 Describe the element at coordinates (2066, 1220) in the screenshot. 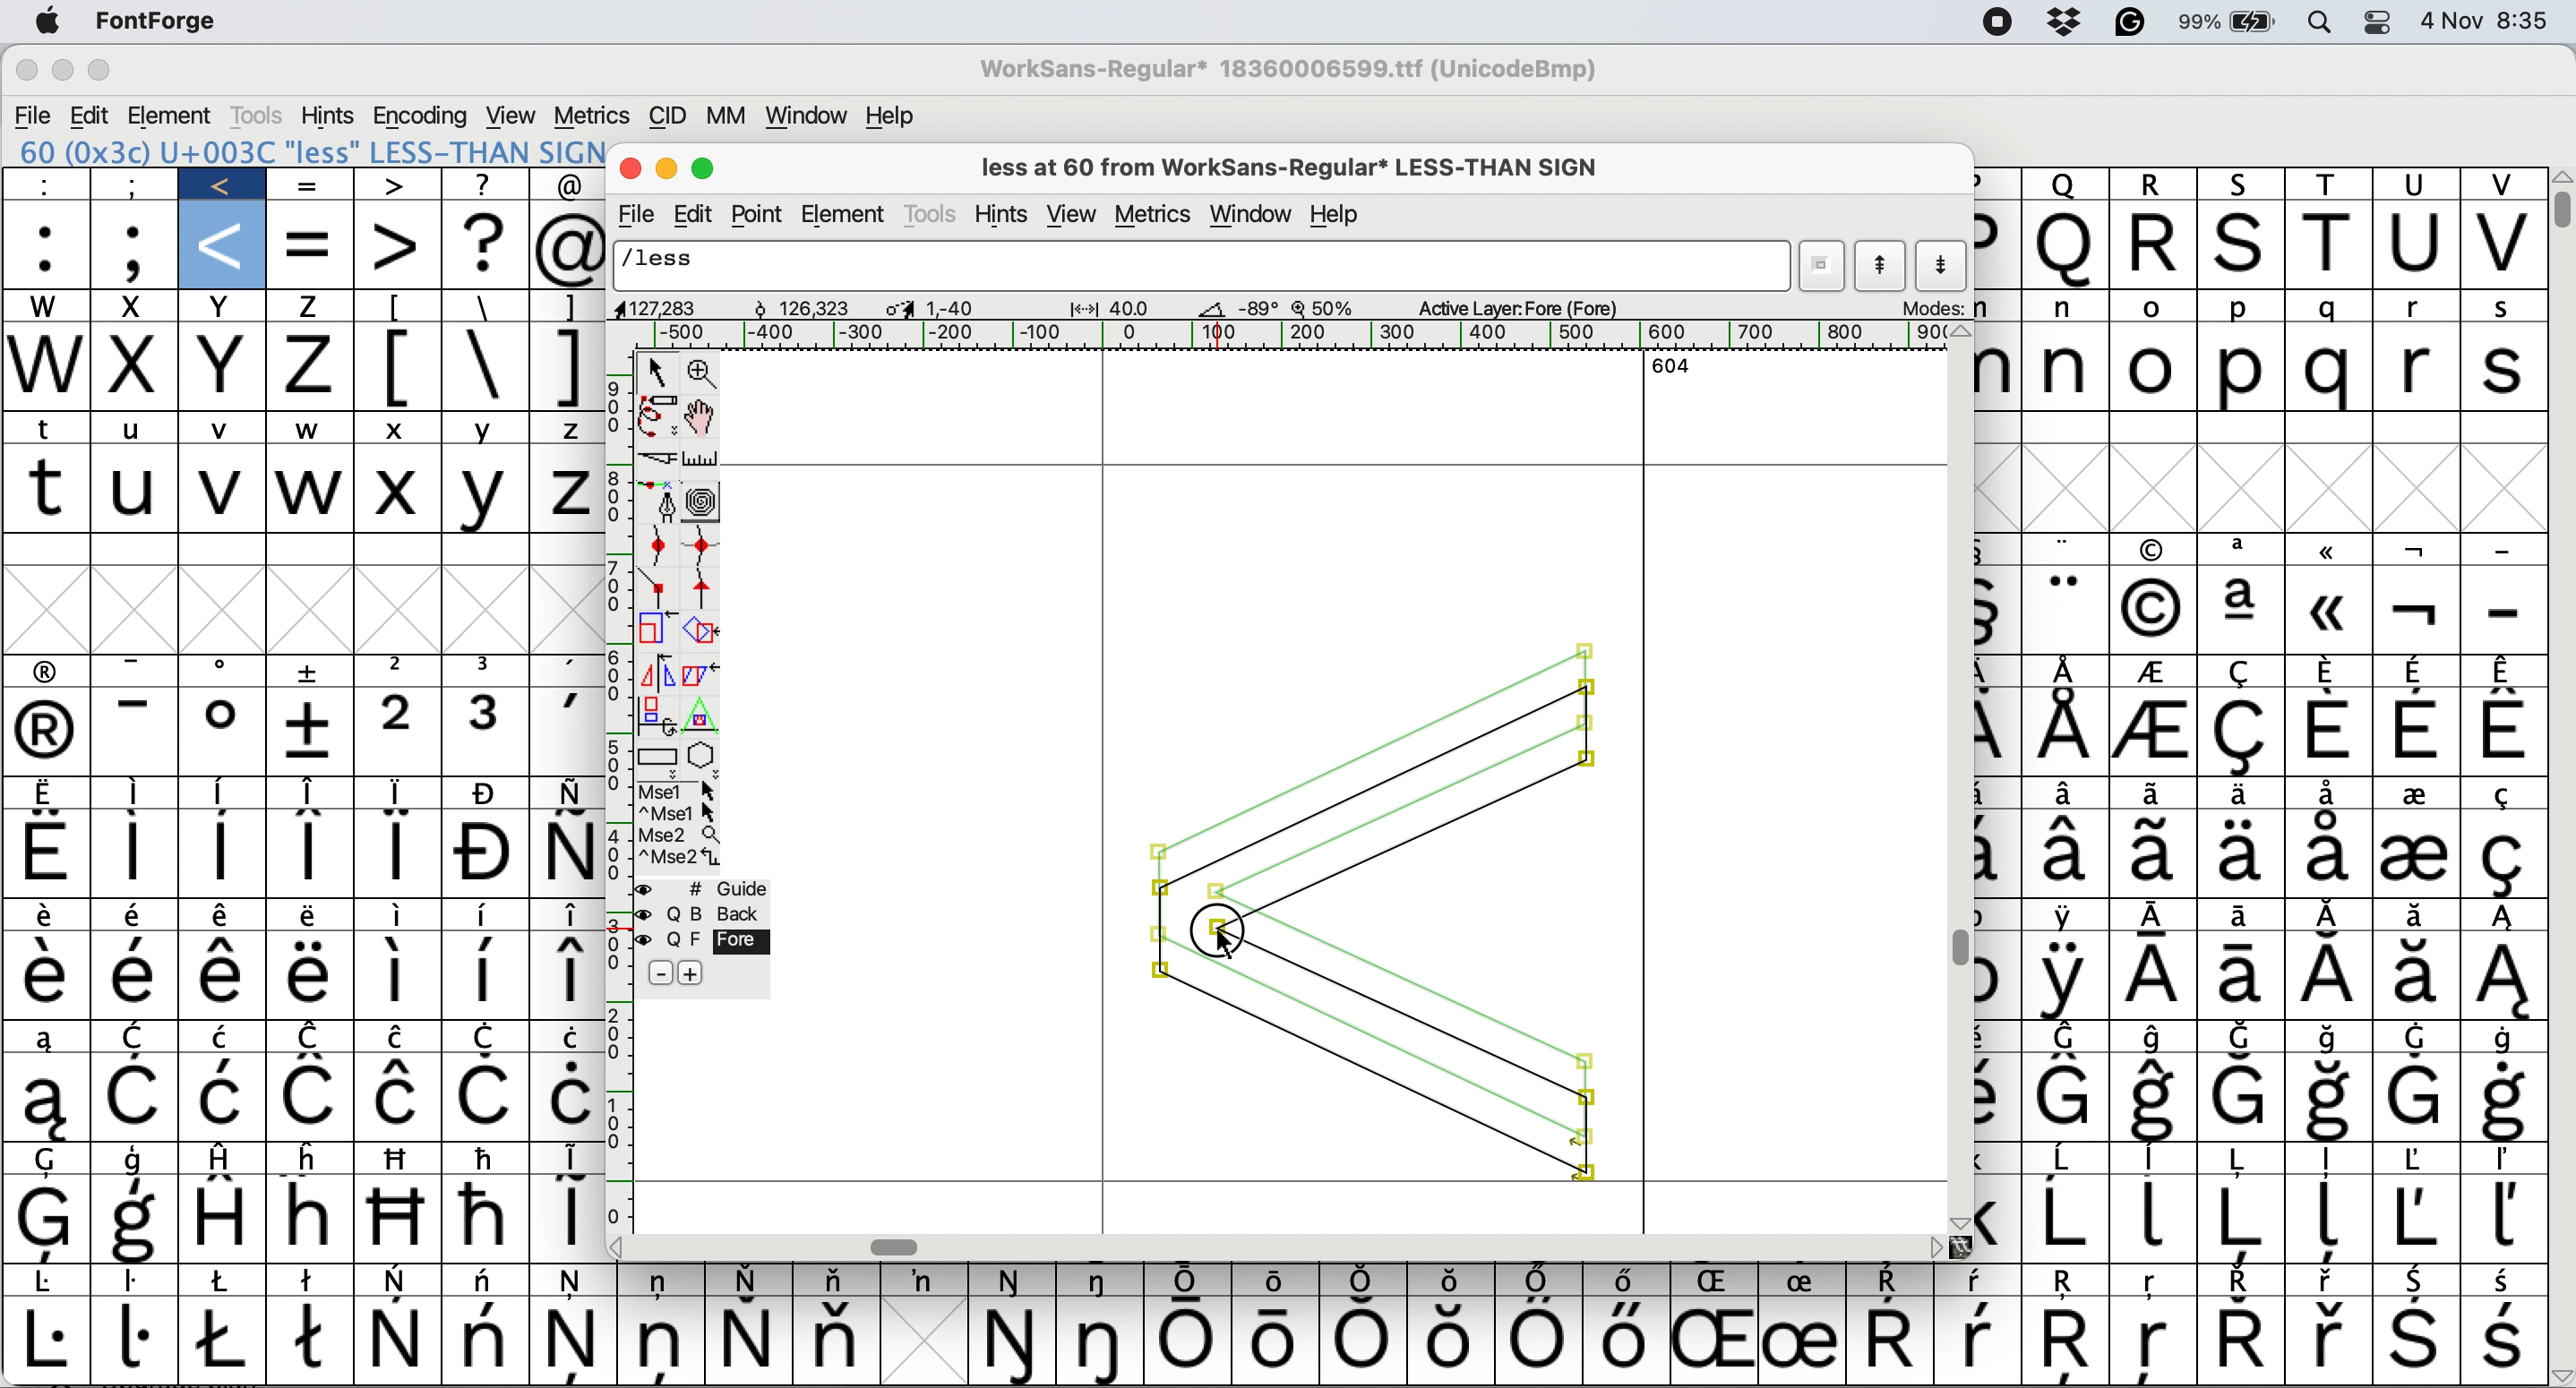

I see `Symbol` at that location.